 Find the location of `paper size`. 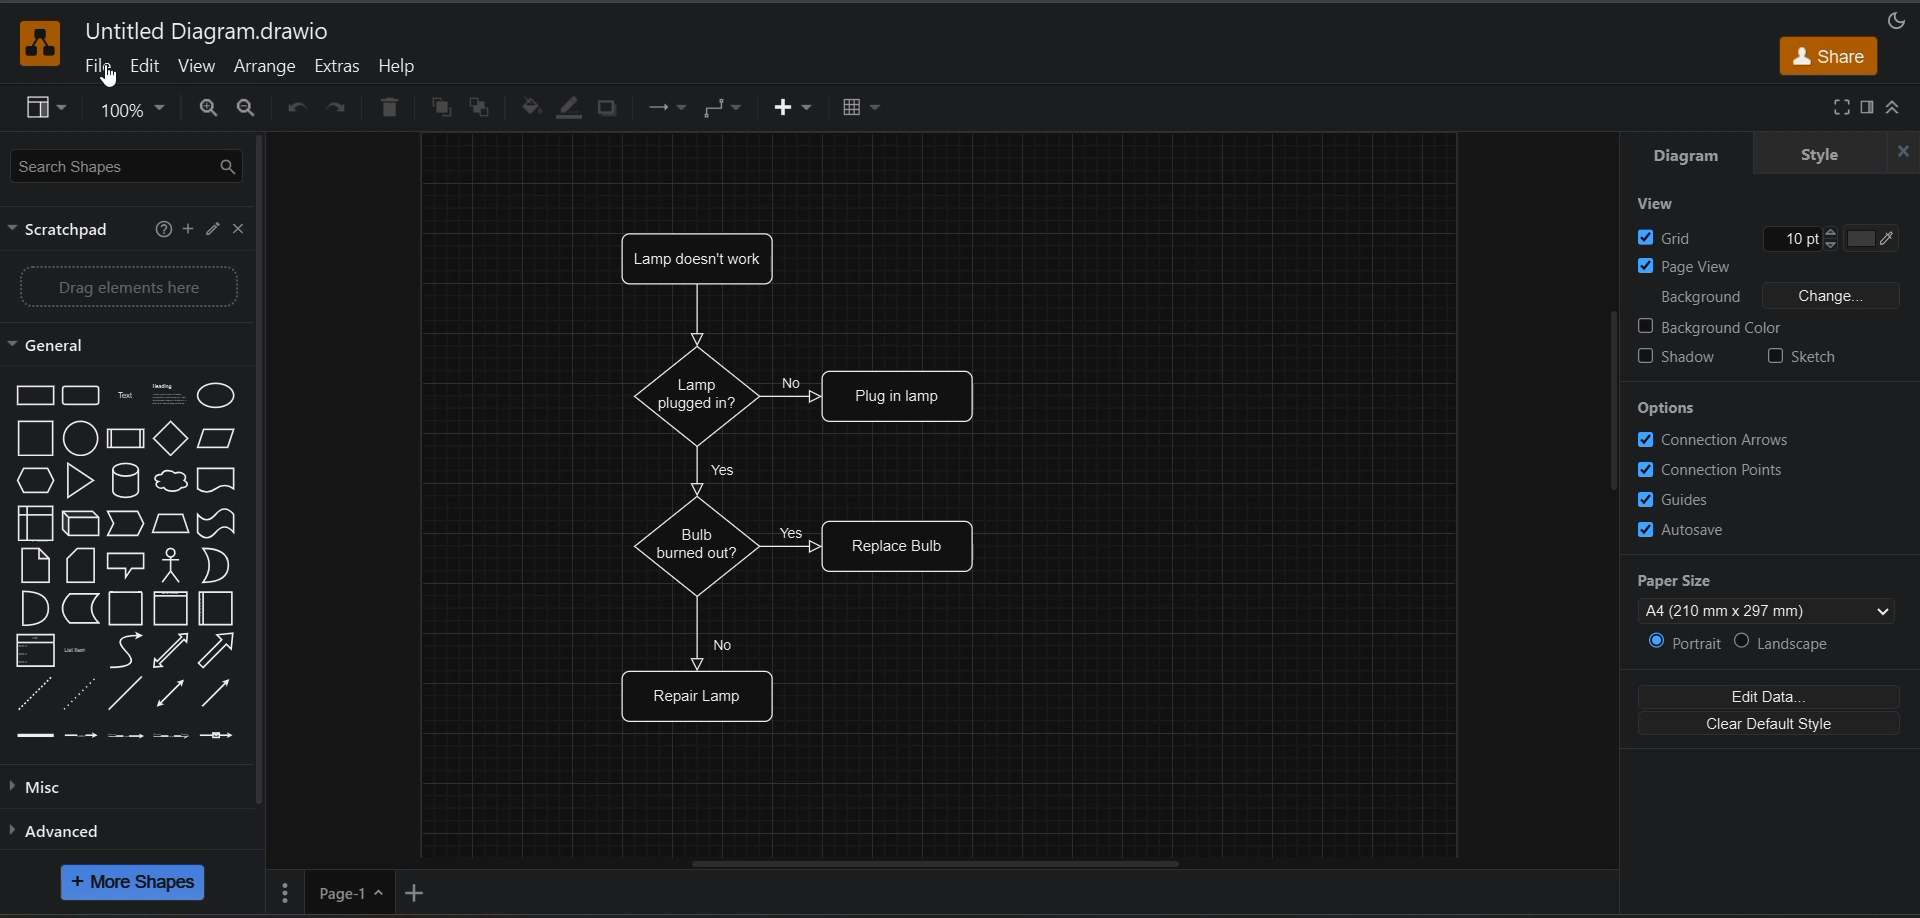

paper size is located at coordinates (1763, 595).